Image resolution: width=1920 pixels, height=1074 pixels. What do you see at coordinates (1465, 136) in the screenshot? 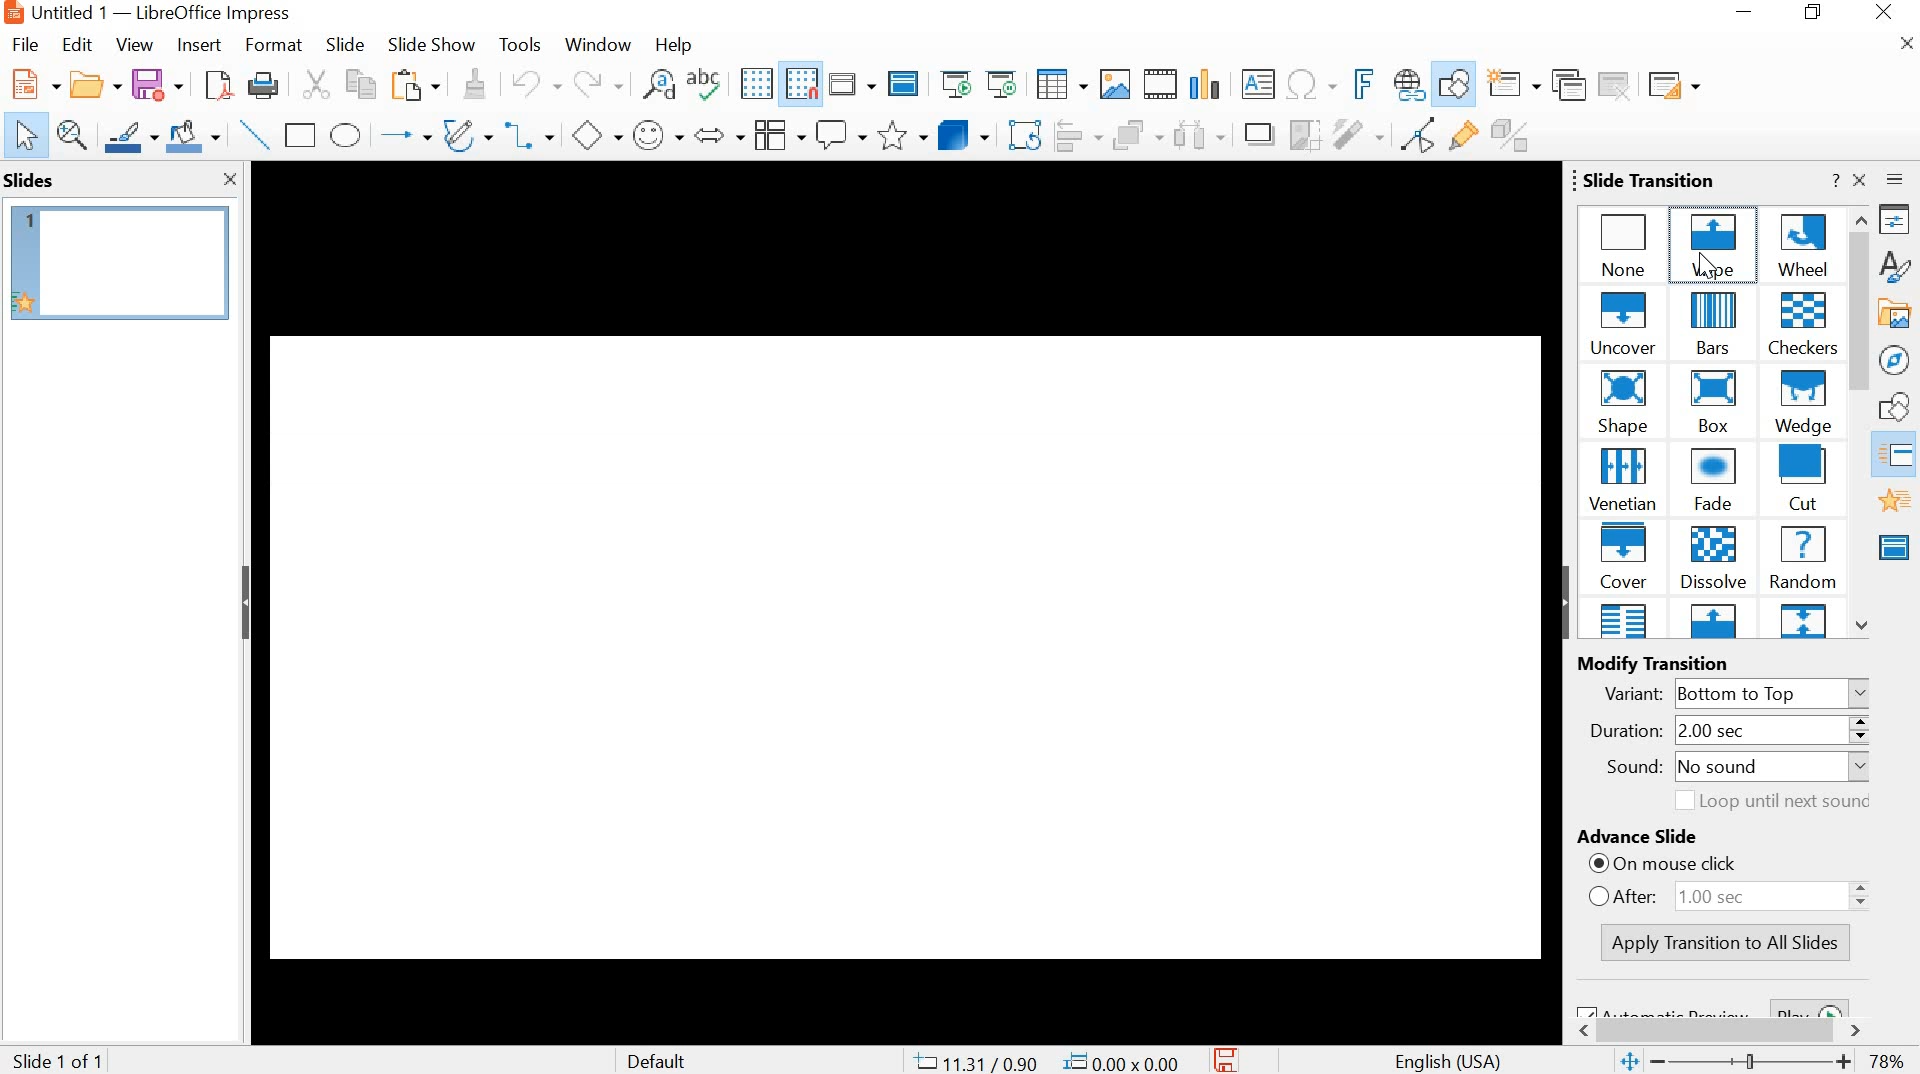
I see `Show Gluepoint Functions` at bounding box center [1465, 136].